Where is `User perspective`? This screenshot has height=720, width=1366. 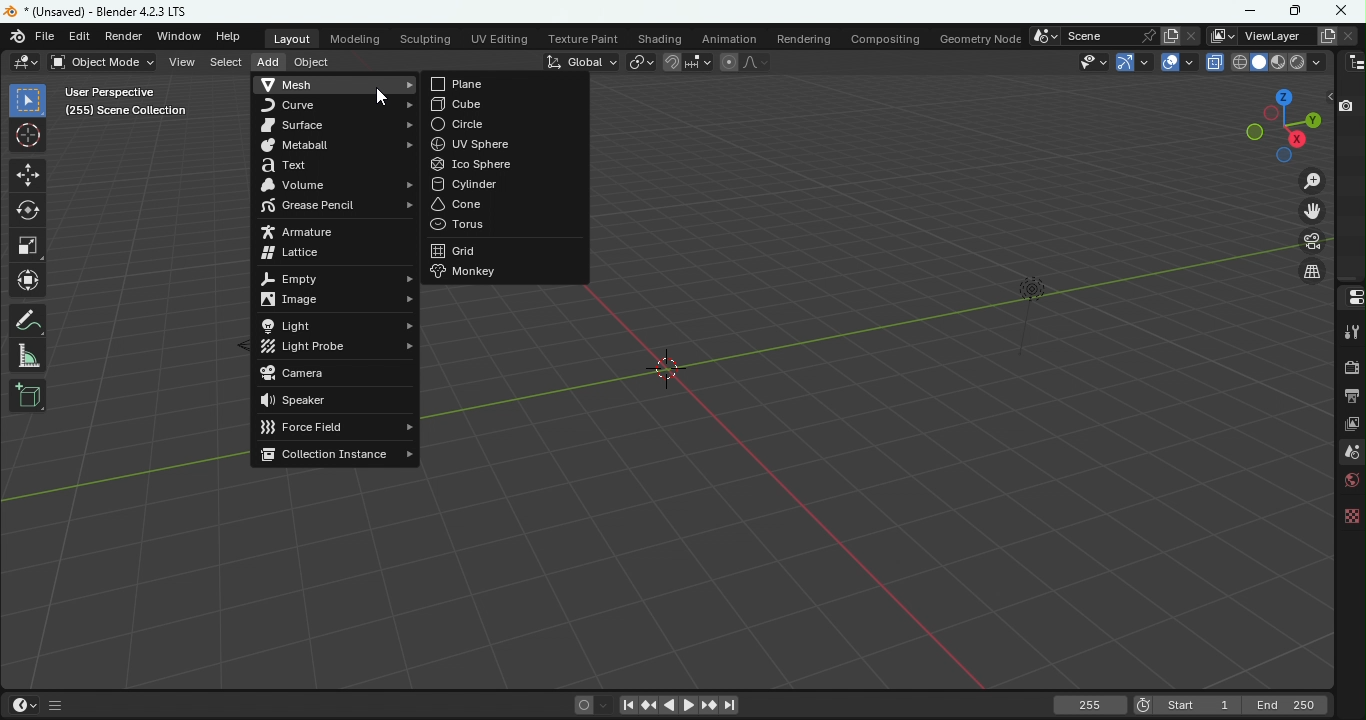
User perspective is located at coordinates (125, 101).